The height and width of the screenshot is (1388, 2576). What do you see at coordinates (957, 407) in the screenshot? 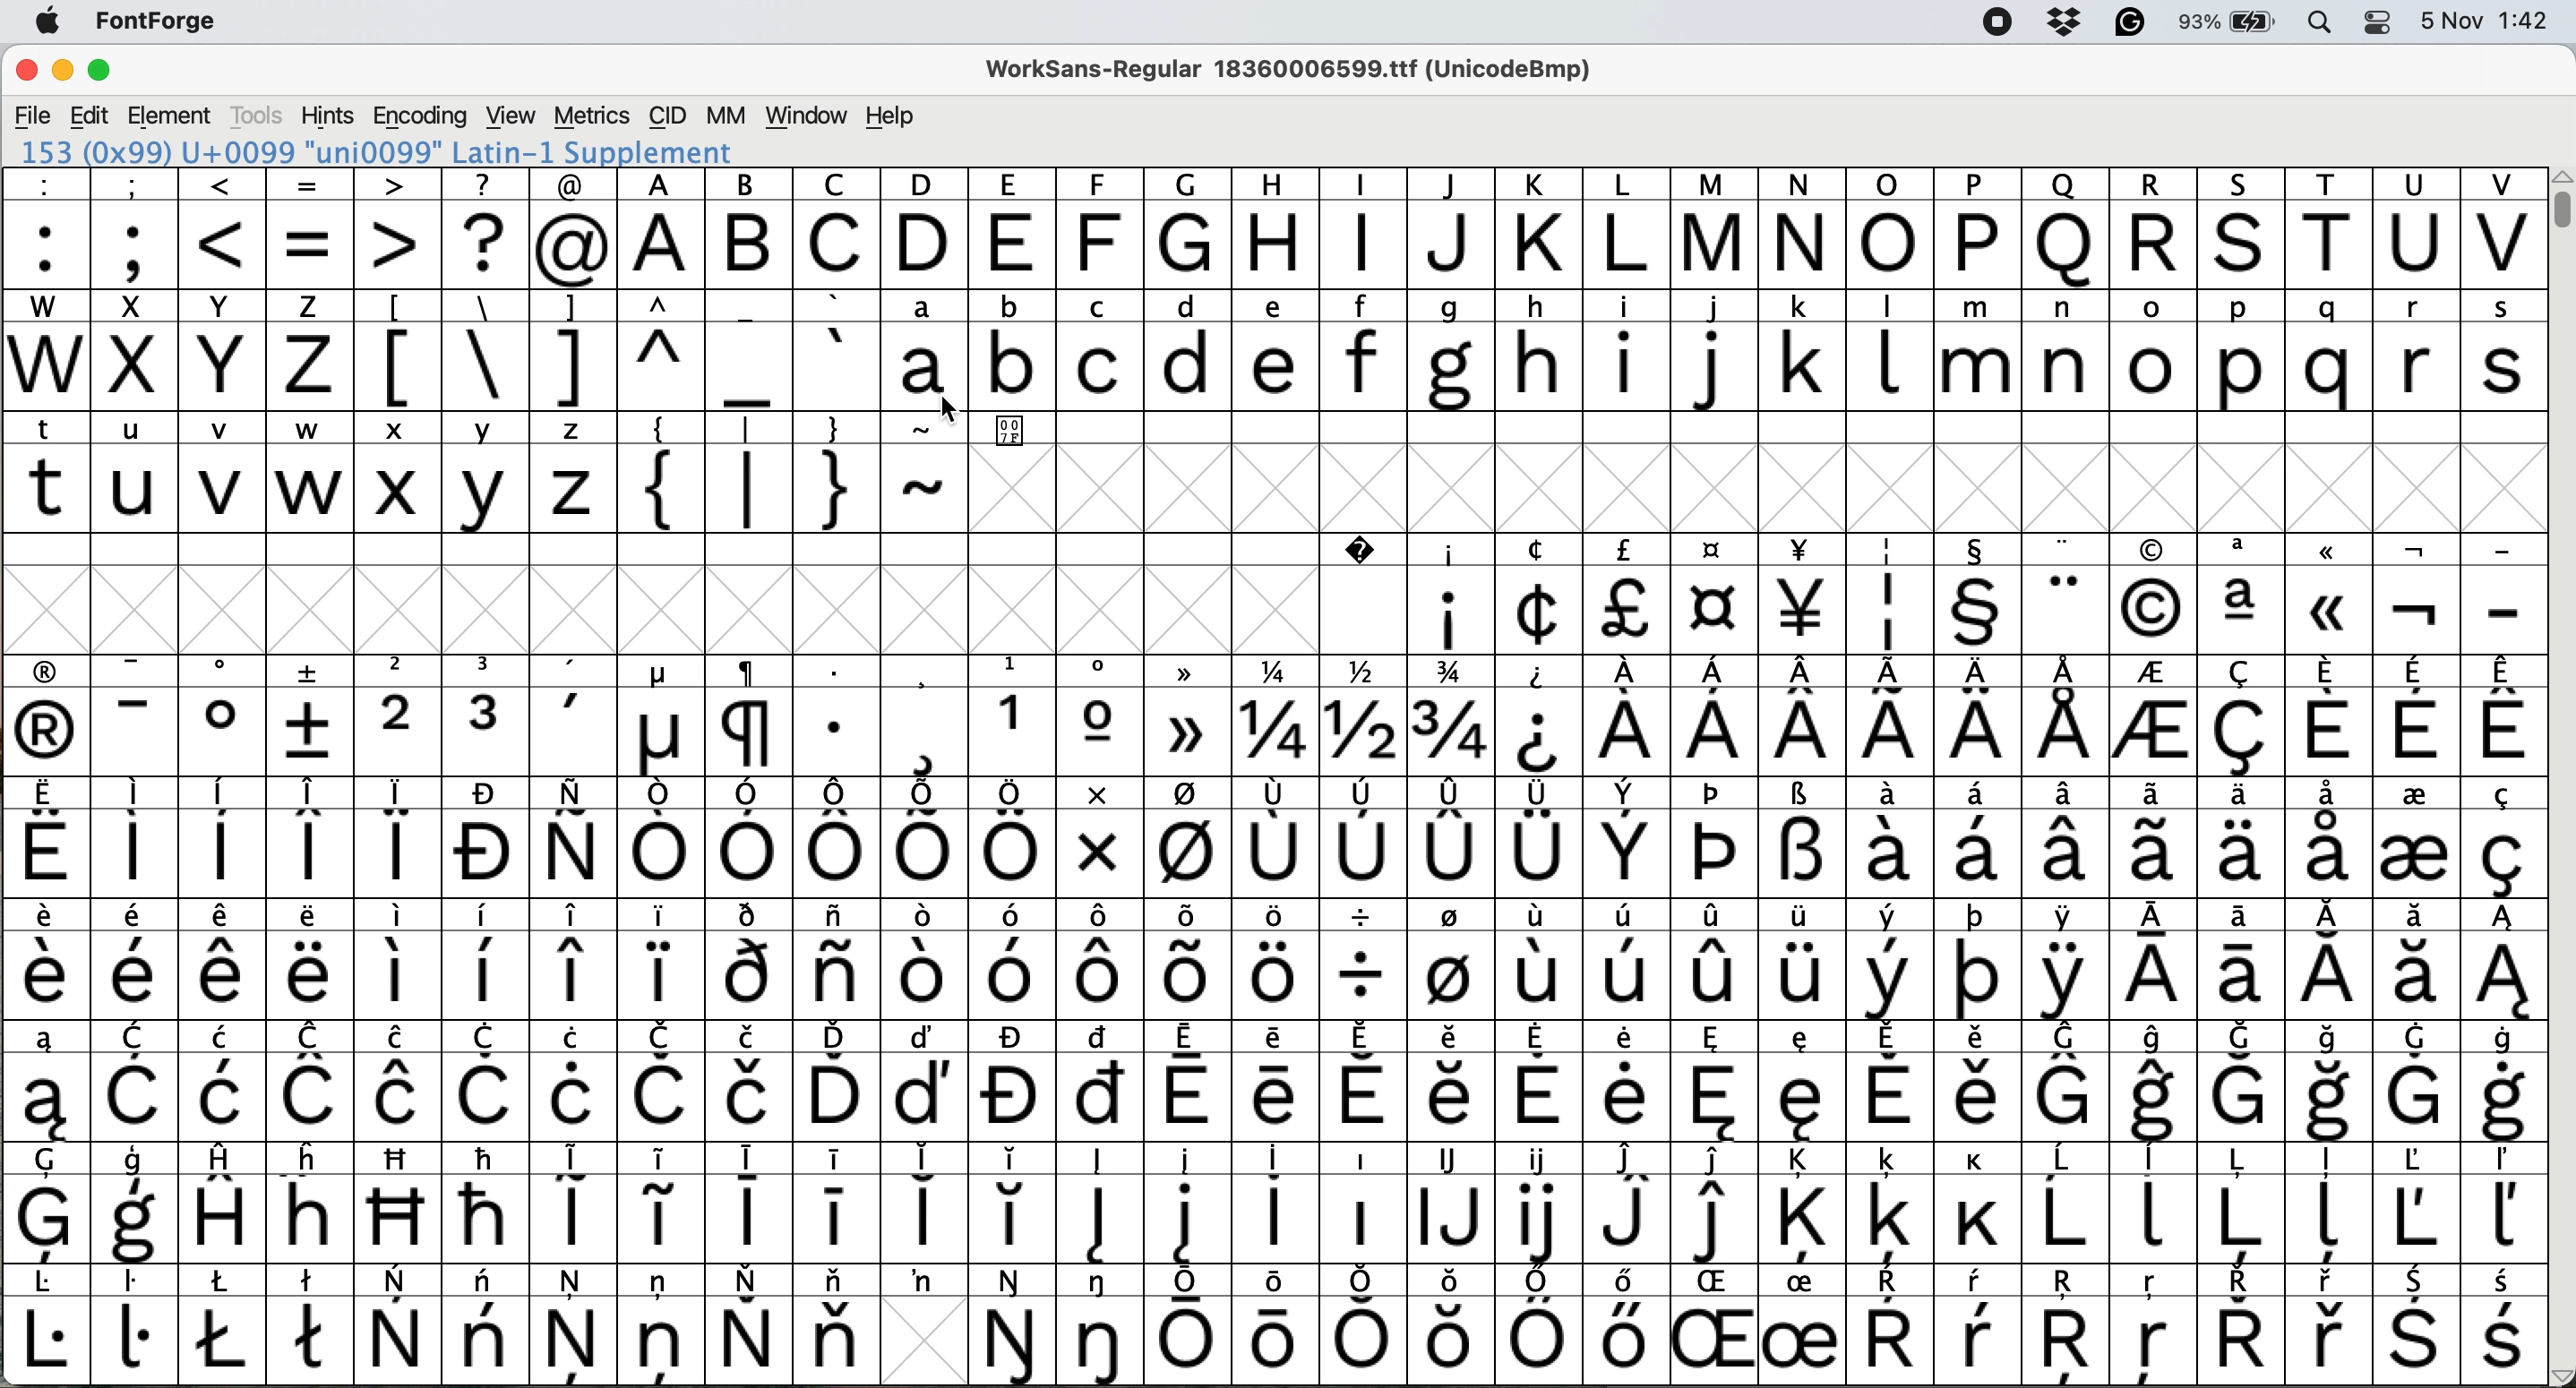
I see `cursor` at bounding box center [957, 407].